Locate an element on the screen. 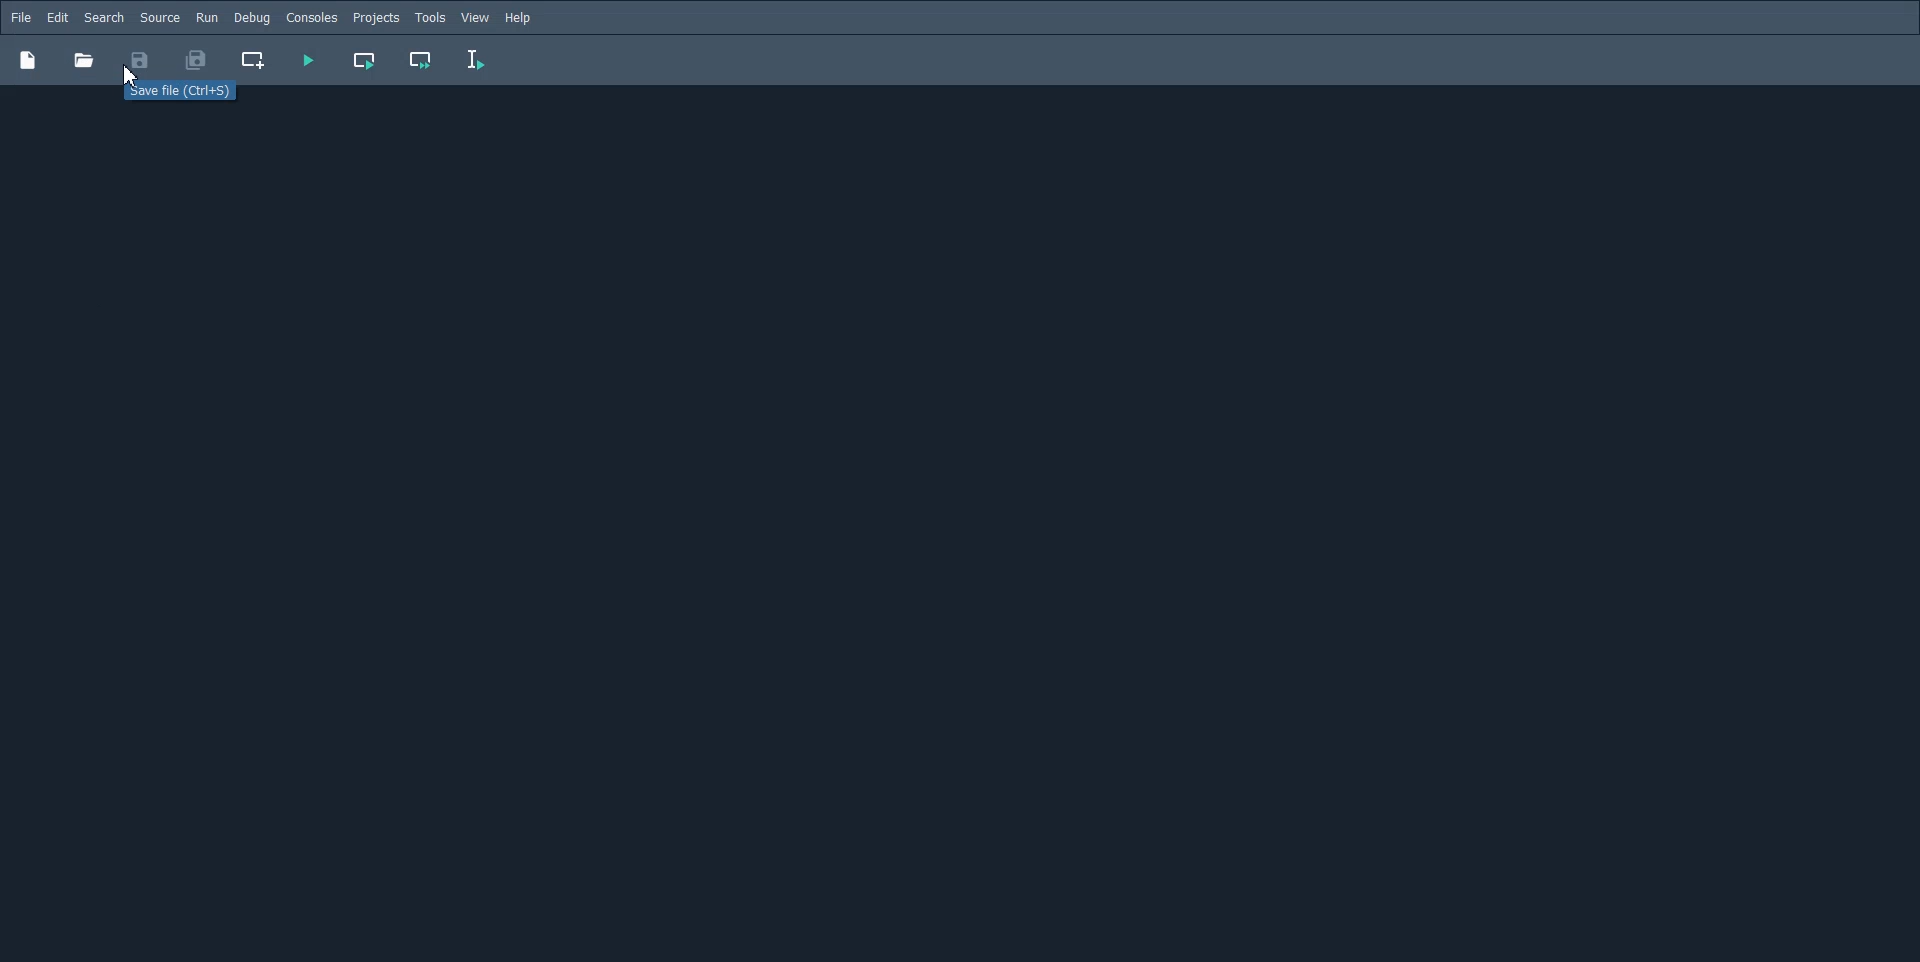 The height and width of the screenshot is (962, 1920).  is located at coordinates (83, 60).